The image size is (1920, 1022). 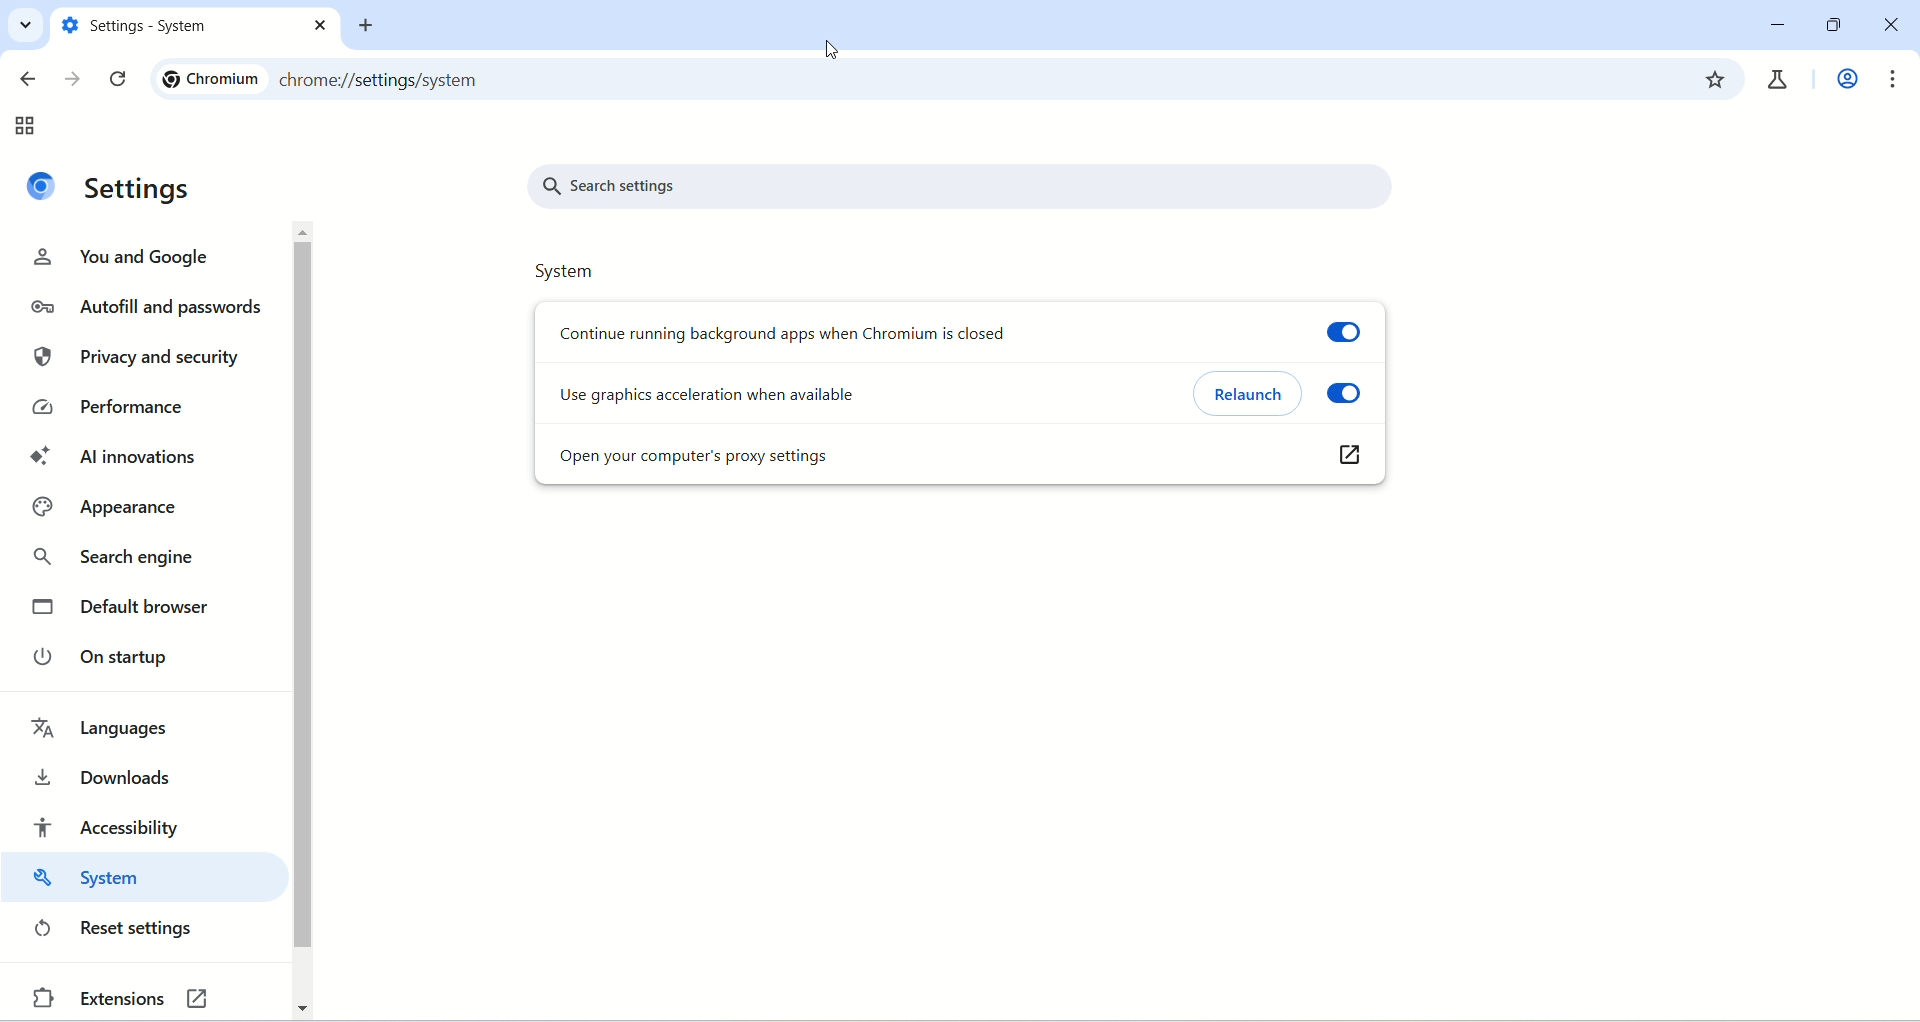 I want to click on toggle button, so click(x=1349, y=393).